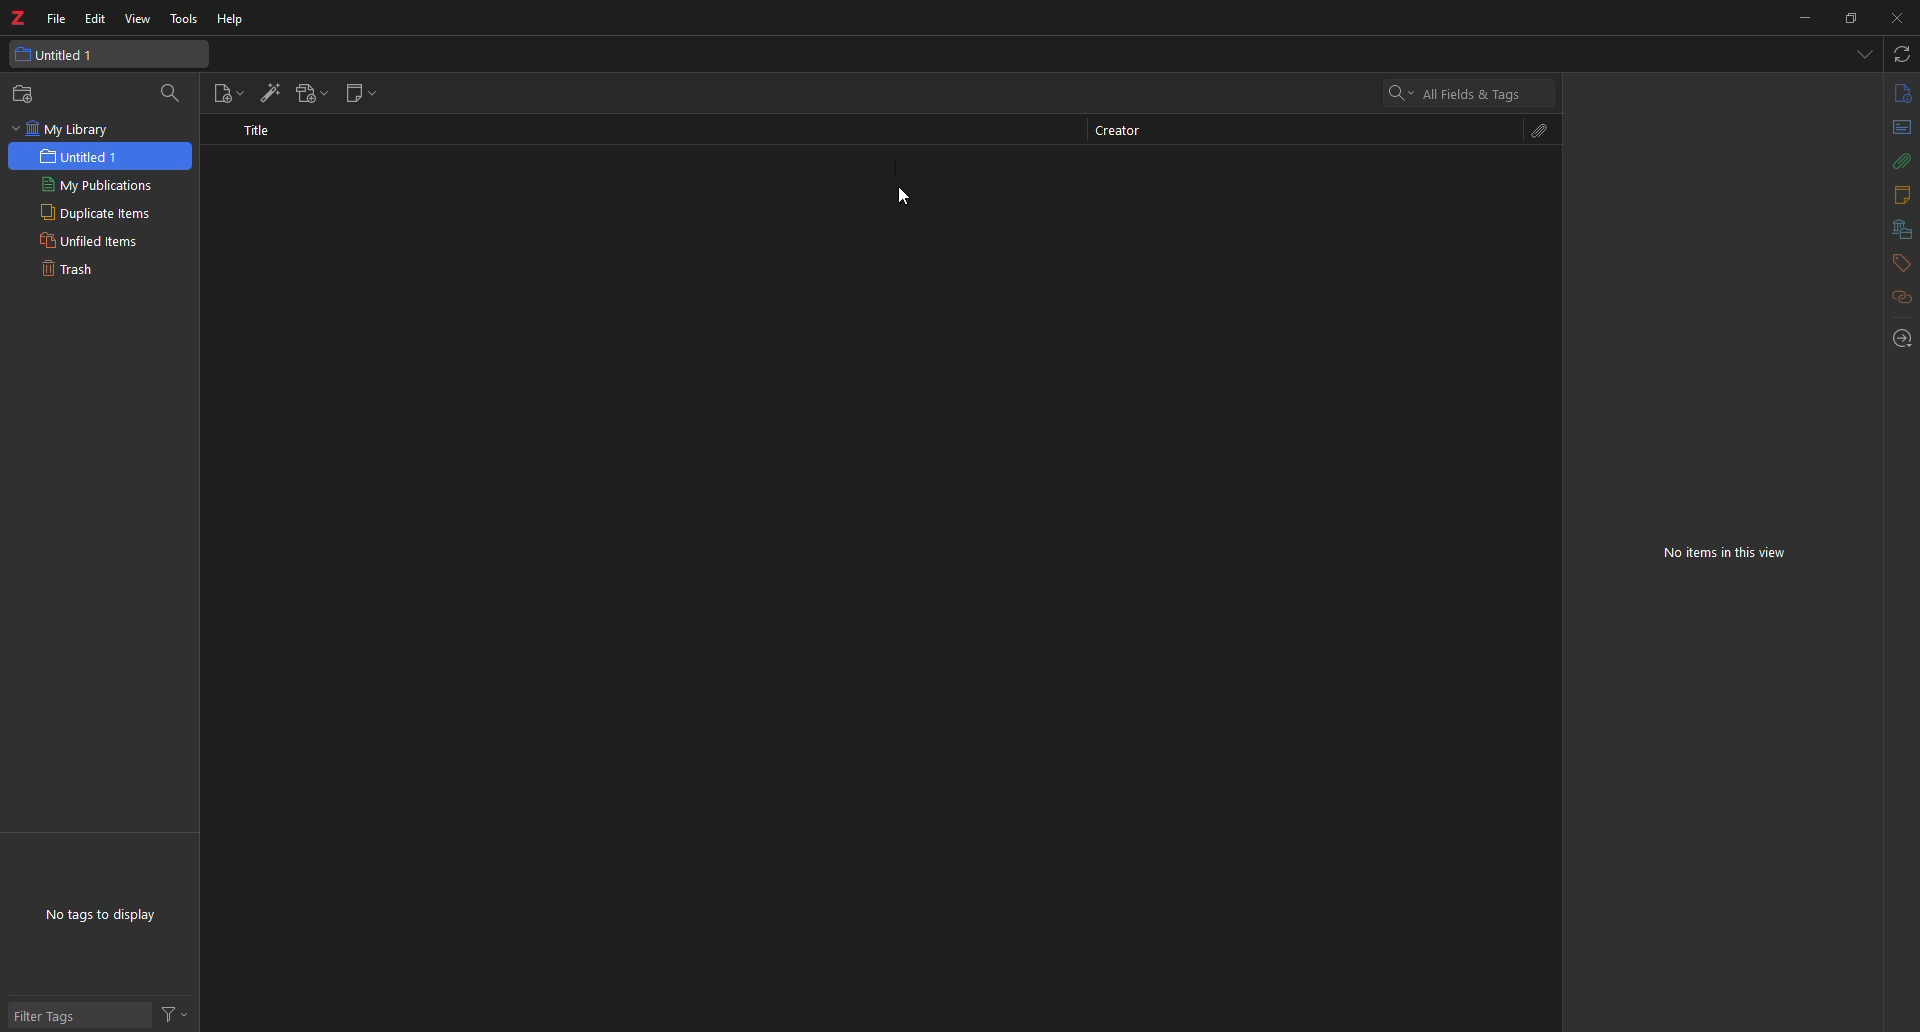 Image resolution: width=1920 pixels, height=1032 pixels. Describe the element at coordinates (226, 94) in the screenshot. I see `new item` at that location.